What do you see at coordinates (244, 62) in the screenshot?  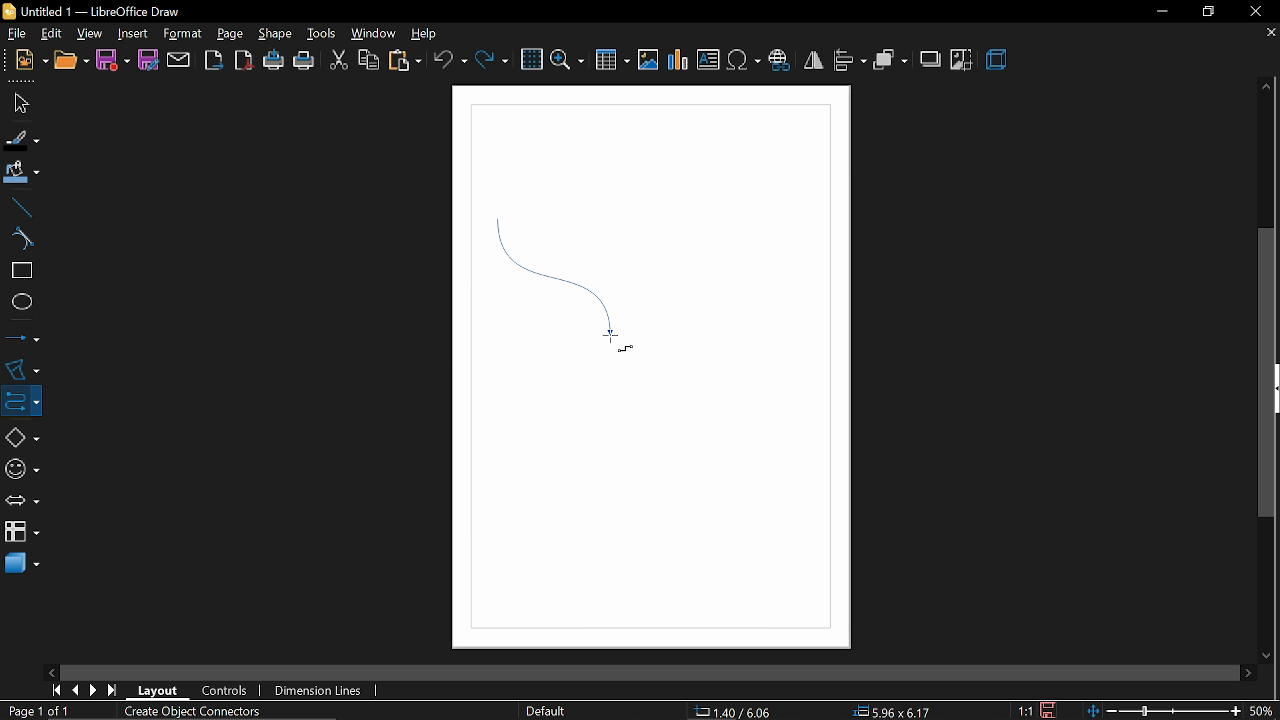 I see `export as pdf` at bounding box center [244, 62].